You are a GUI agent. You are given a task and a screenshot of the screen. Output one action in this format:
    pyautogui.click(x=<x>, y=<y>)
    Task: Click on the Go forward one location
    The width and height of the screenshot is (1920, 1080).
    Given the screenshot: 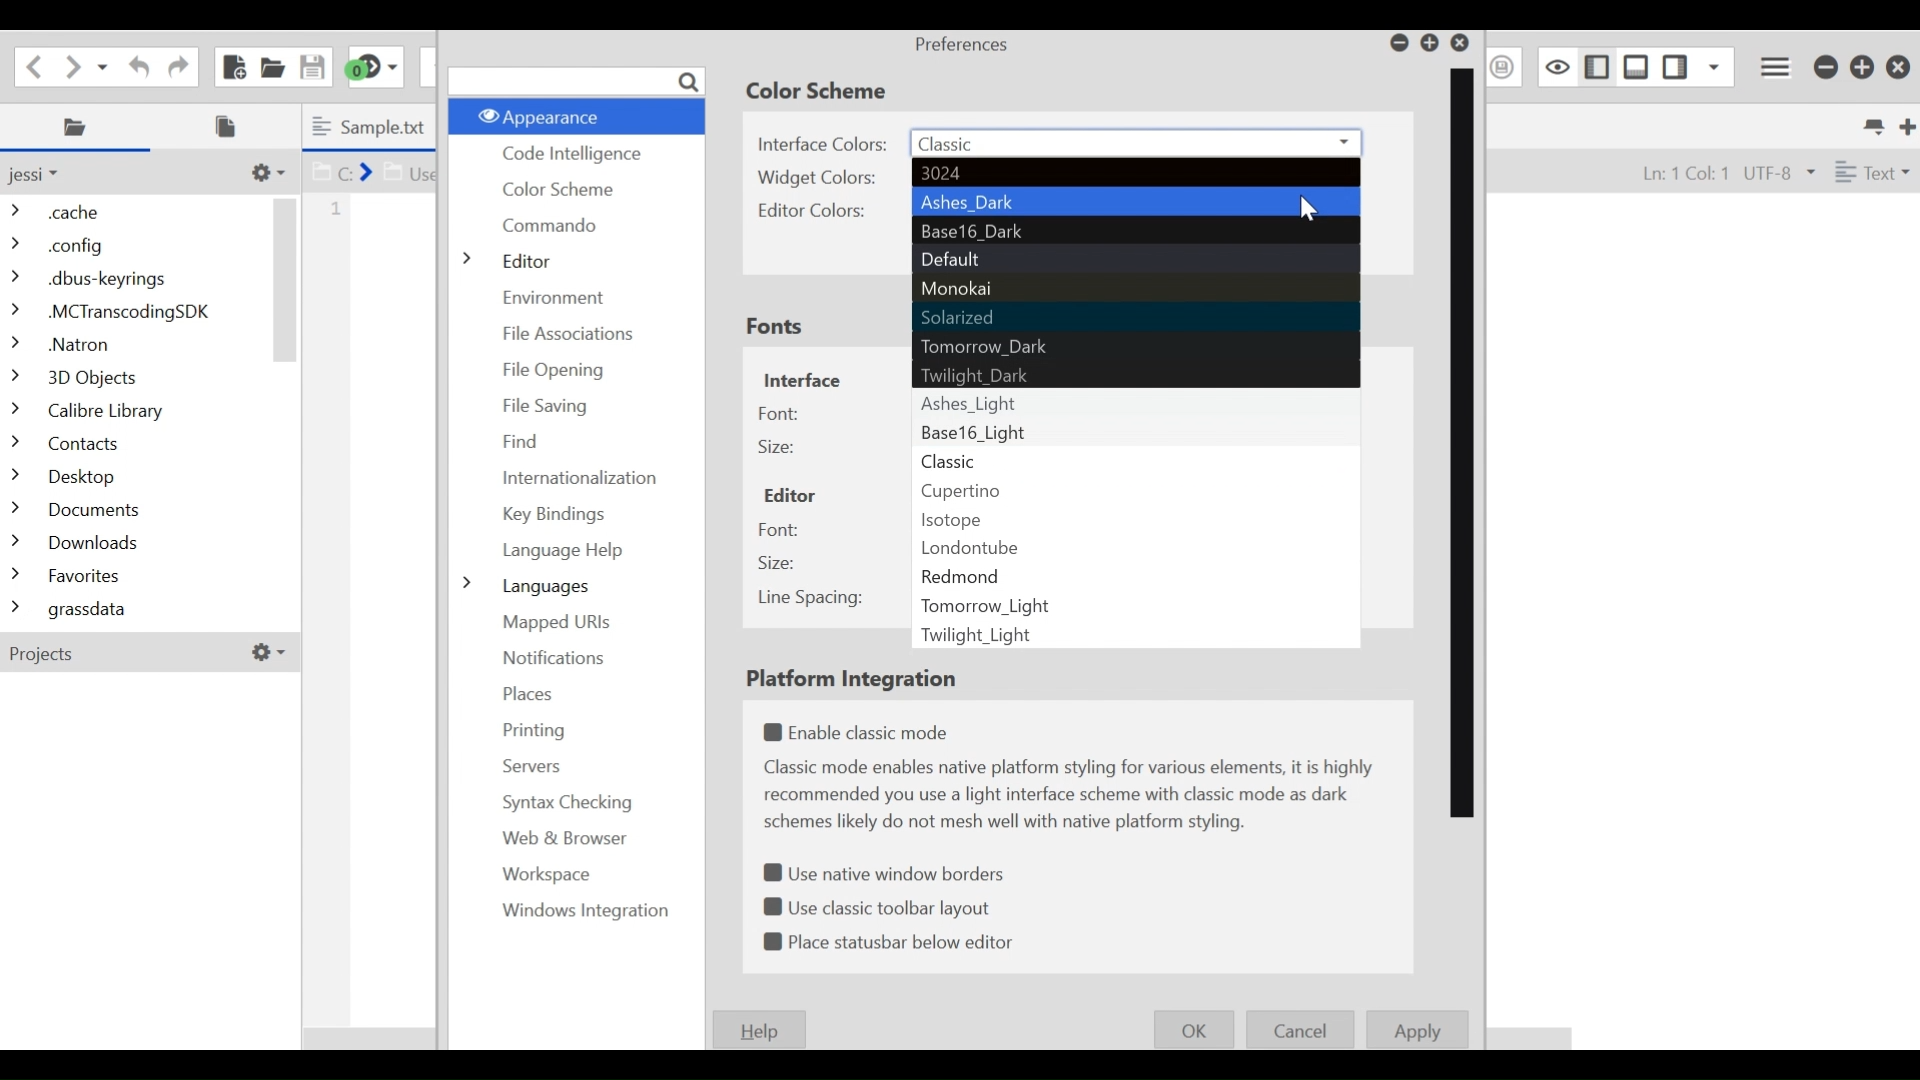 What is the action you would take?
    pyautogui.click(x=74, y=65)
    